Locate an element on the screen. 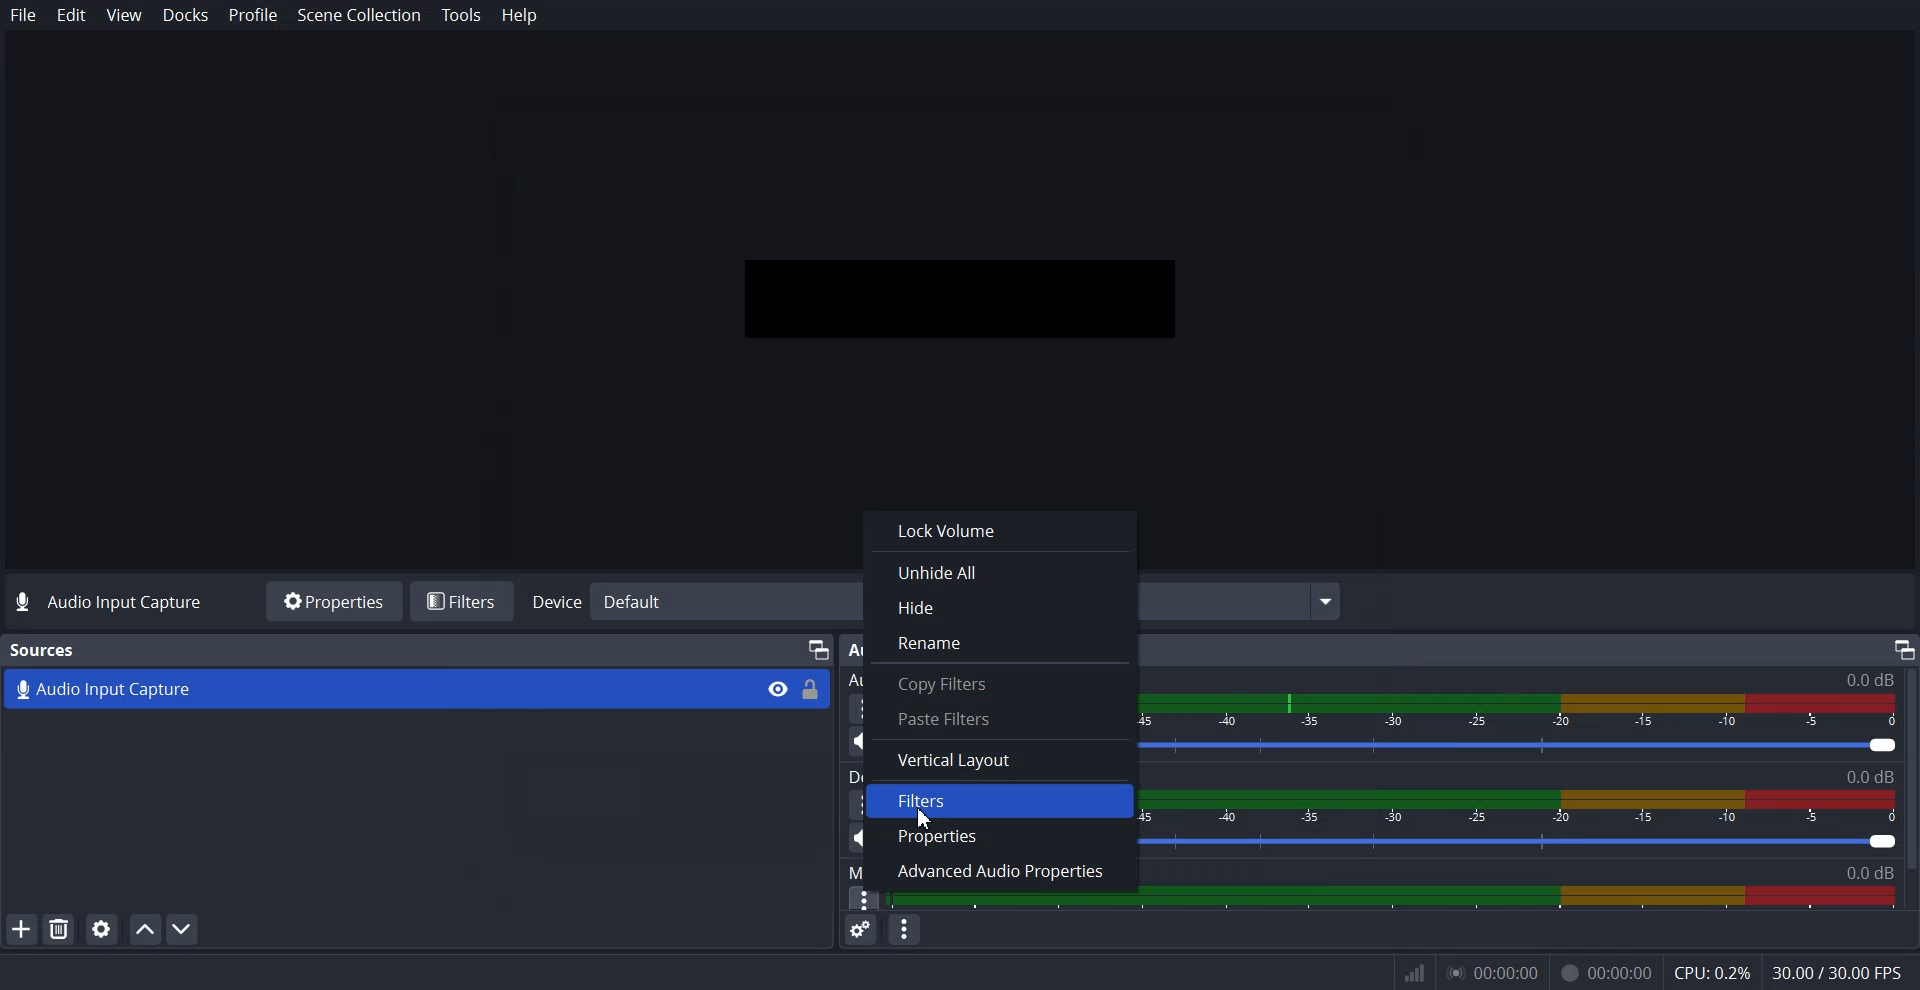  Device is located at coordinates (556, 604).